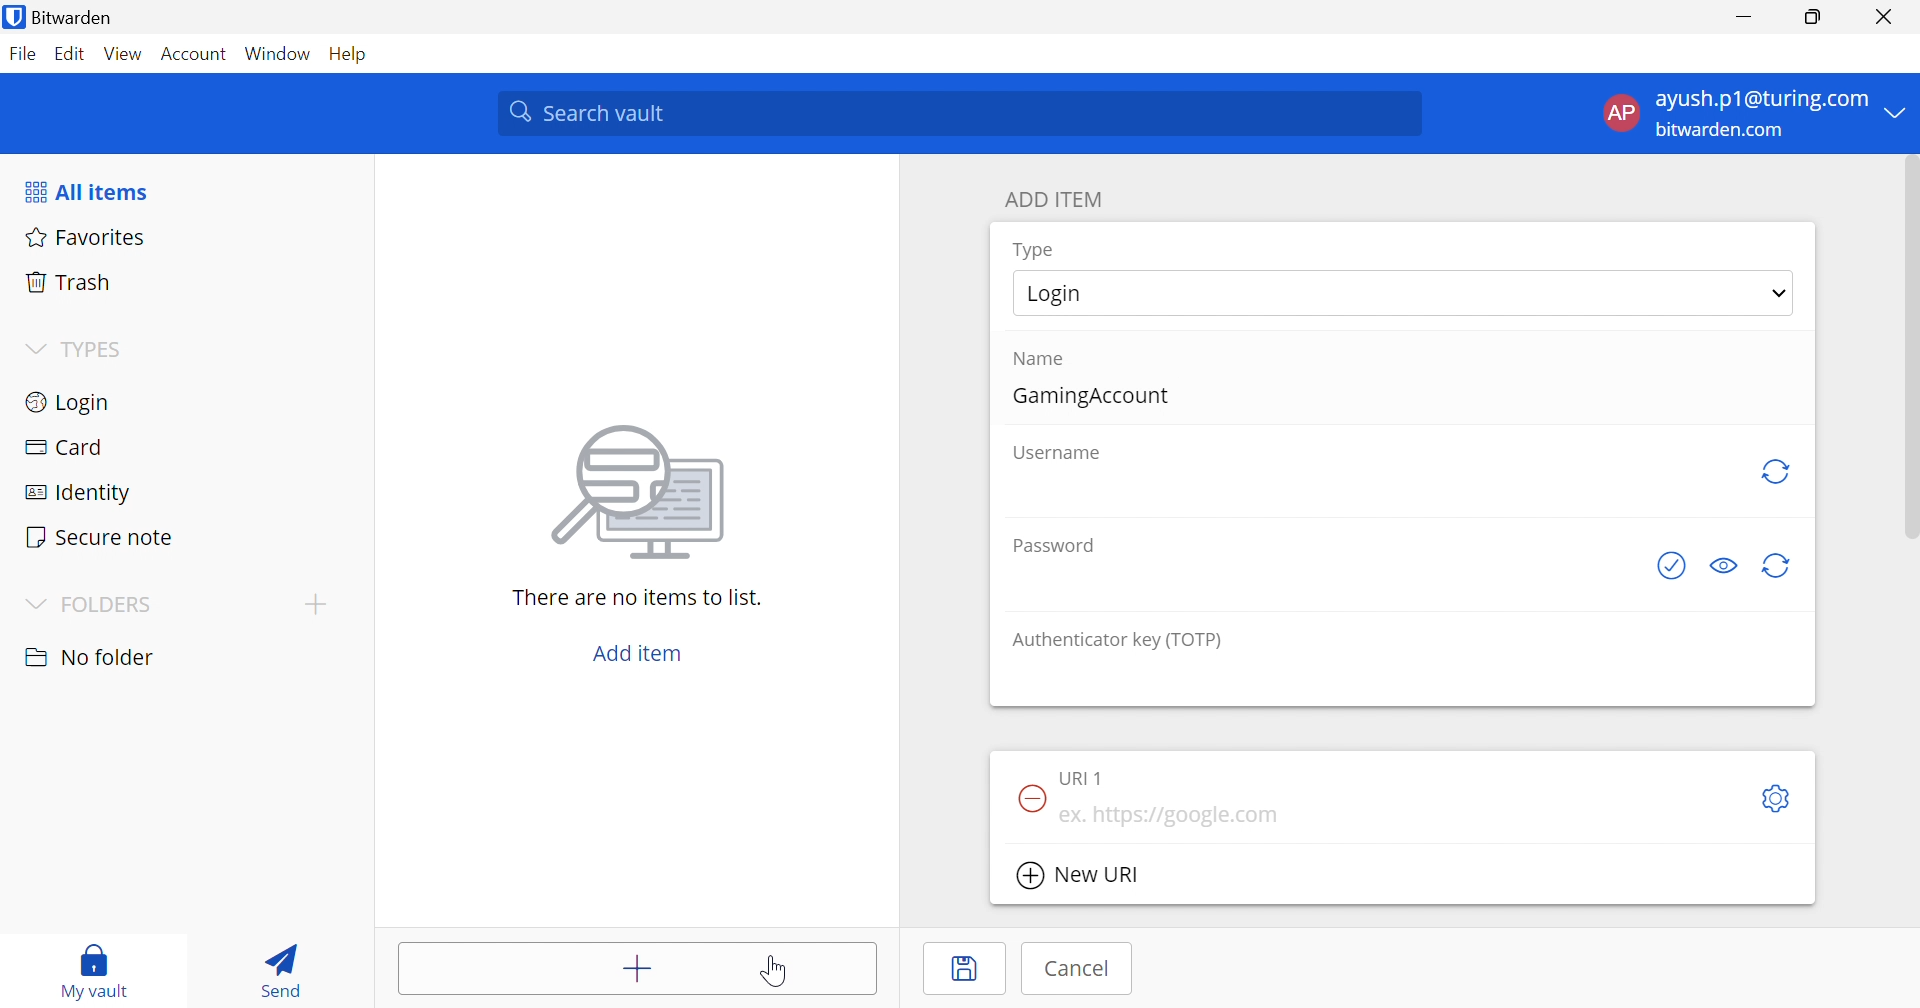  What do you see at coordinates (1675, 567) in the screenshot?
I see `Generate password` at bounding box center [1675, 567].